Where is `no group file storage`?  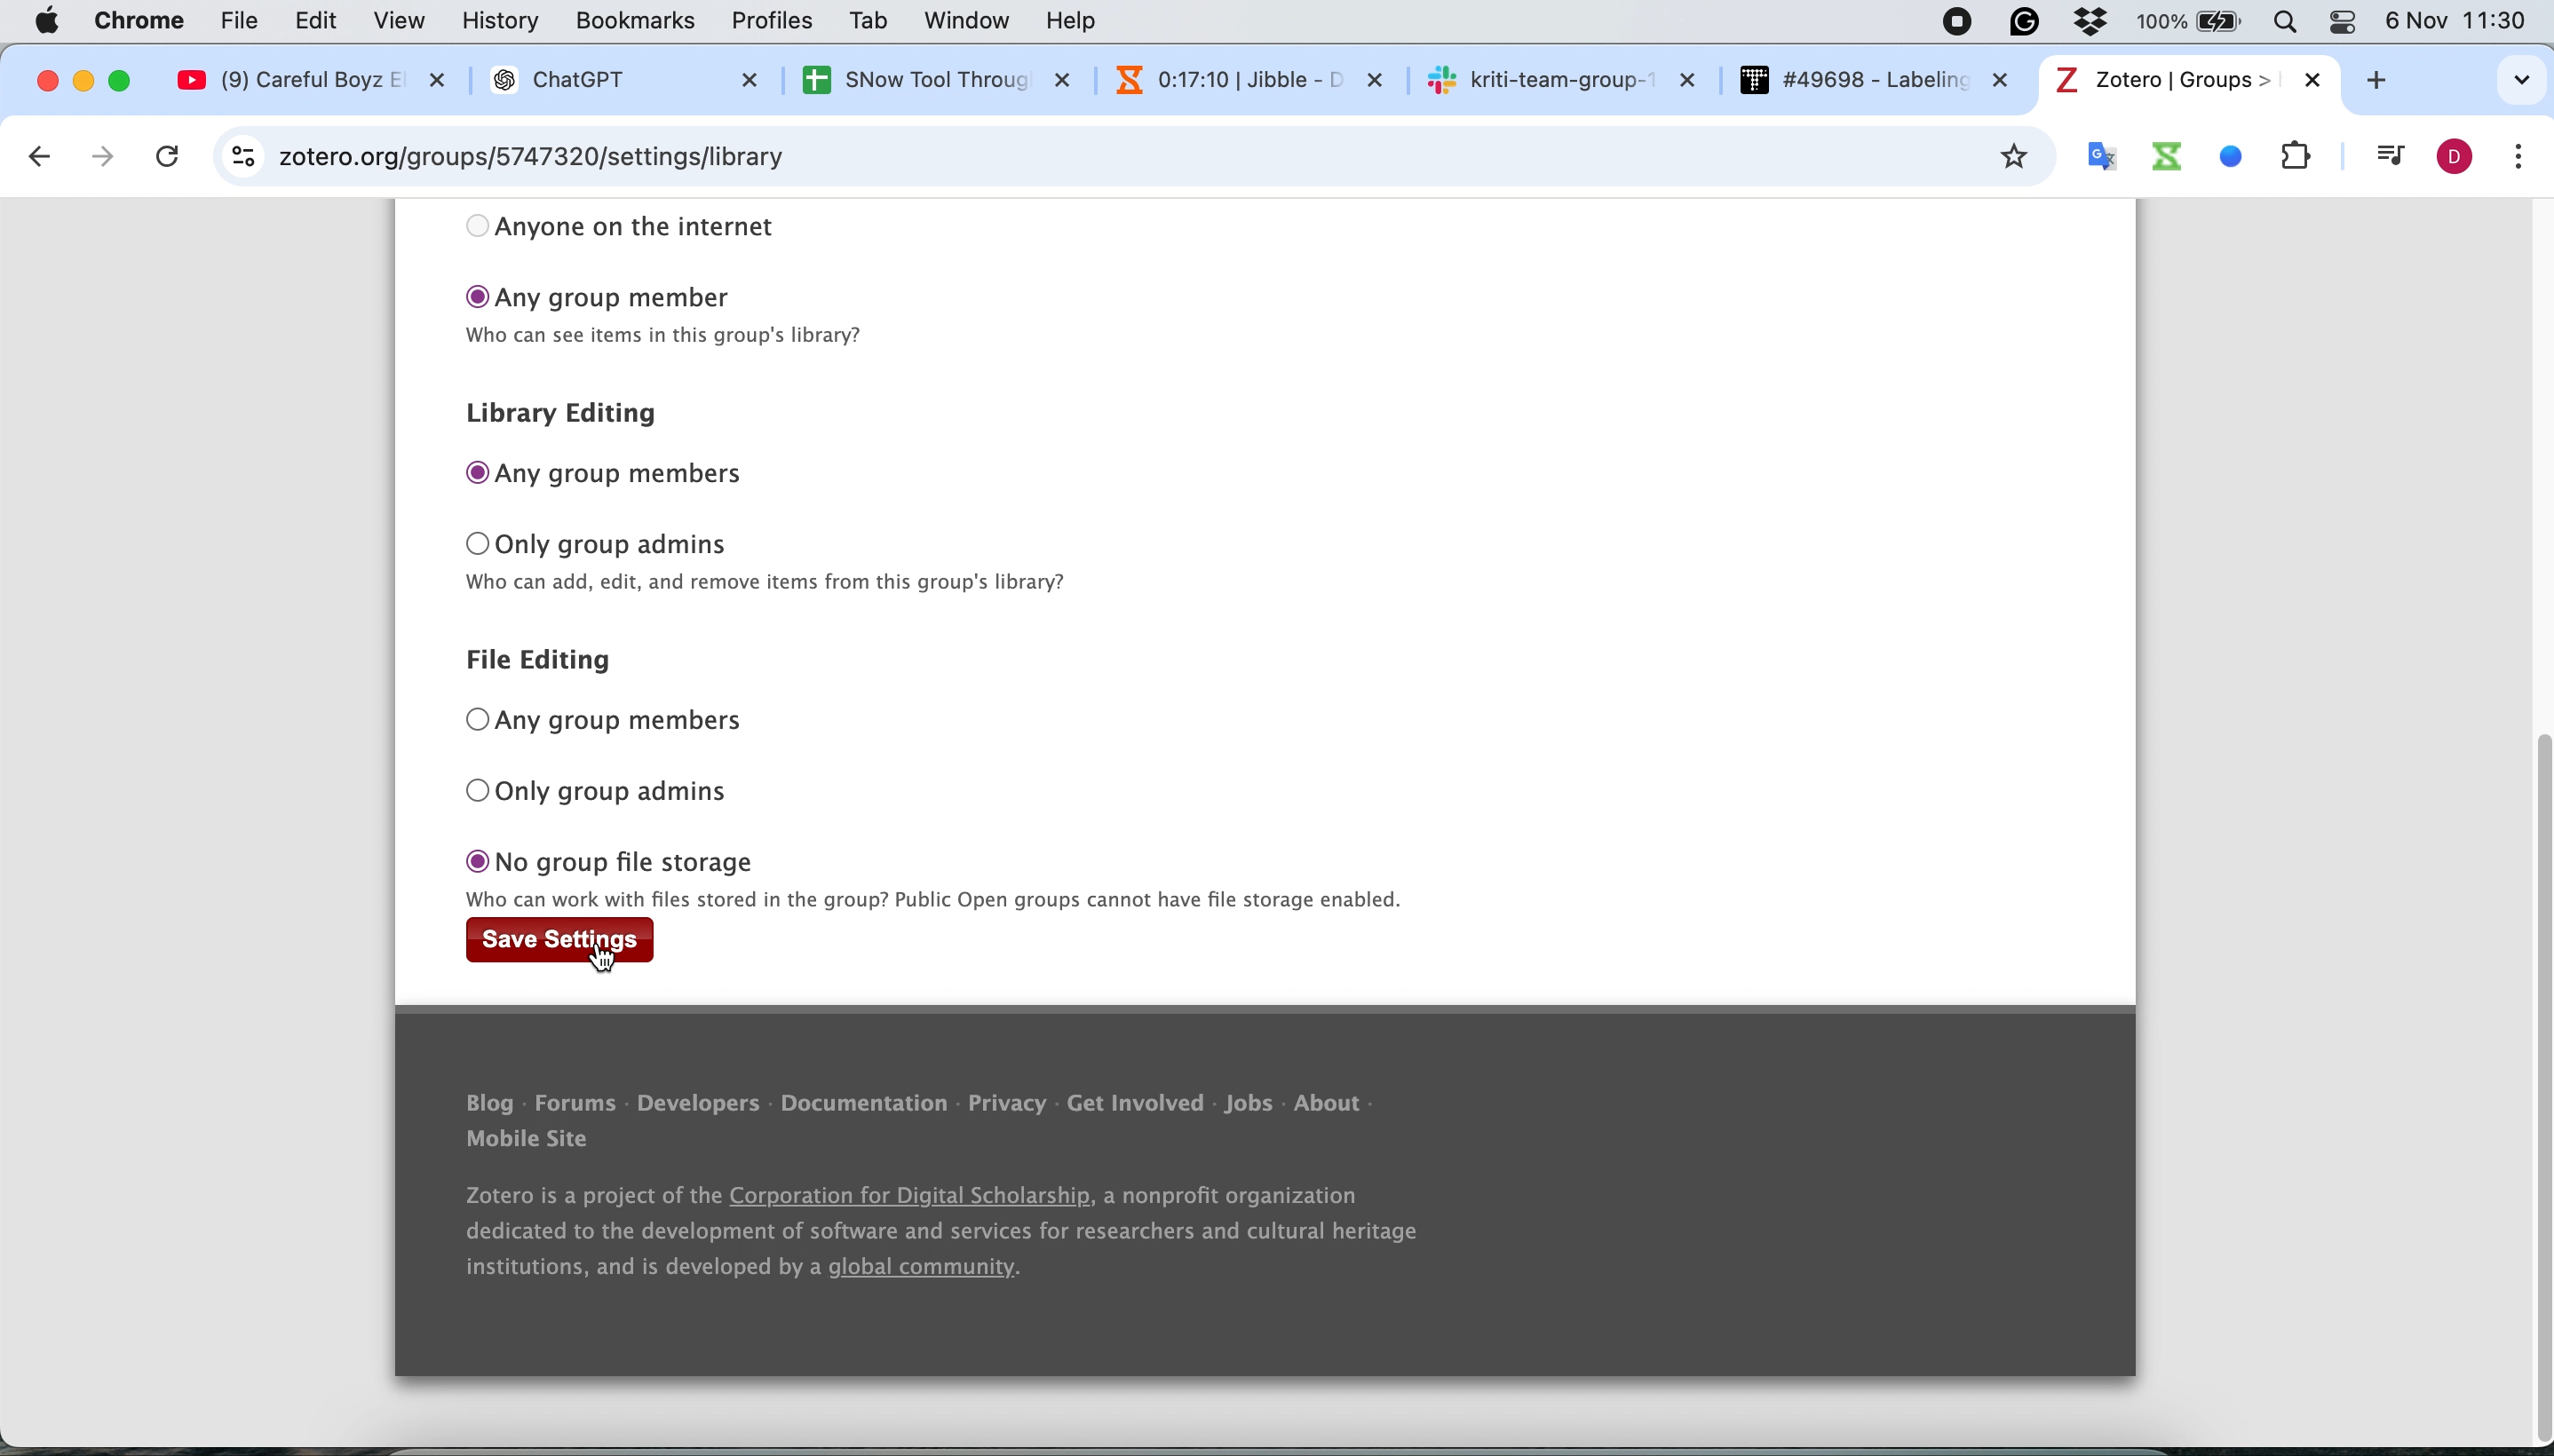 no group file storage is located at coordinates (615, 862).